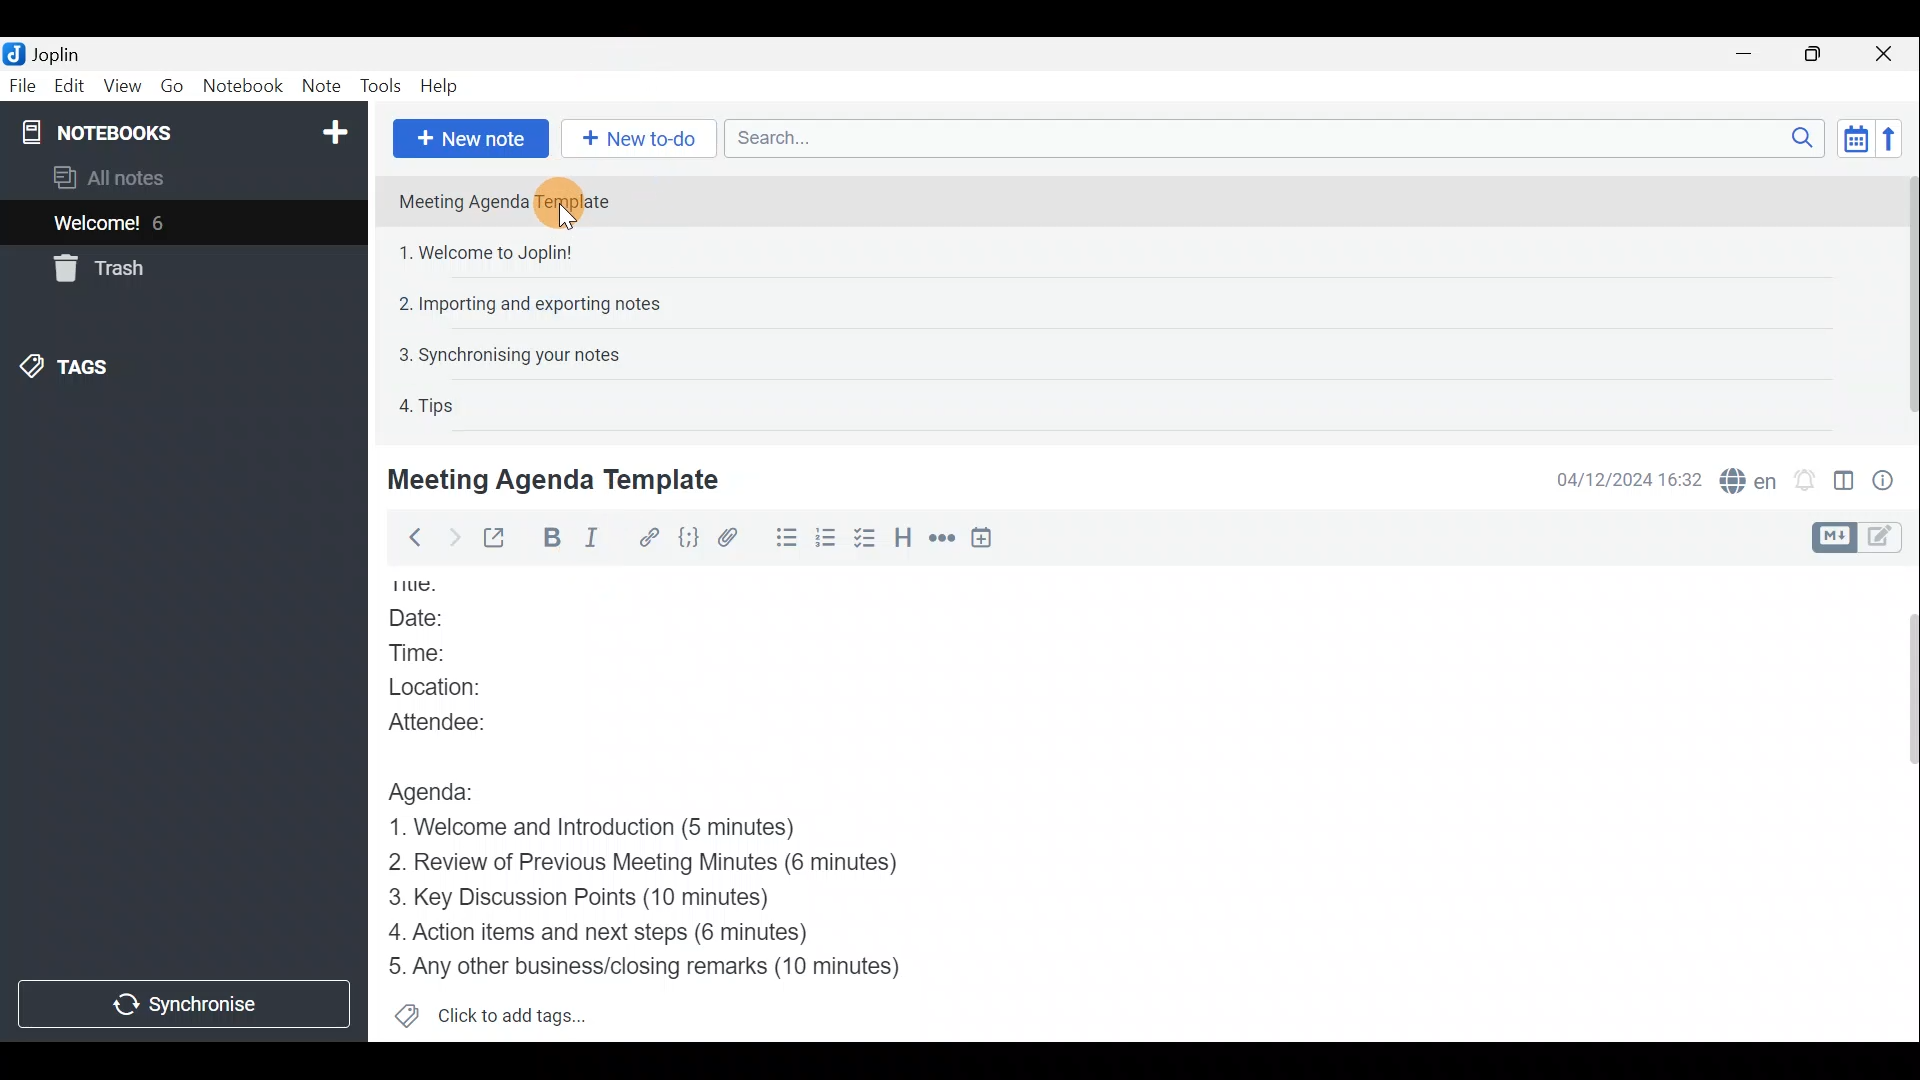 Image resolution: width=1920 pixels, height=1080 pixels. What do you see at coordinates (409, 541) in the screenshot?
I see `Back` at bounding box center [409, 541].